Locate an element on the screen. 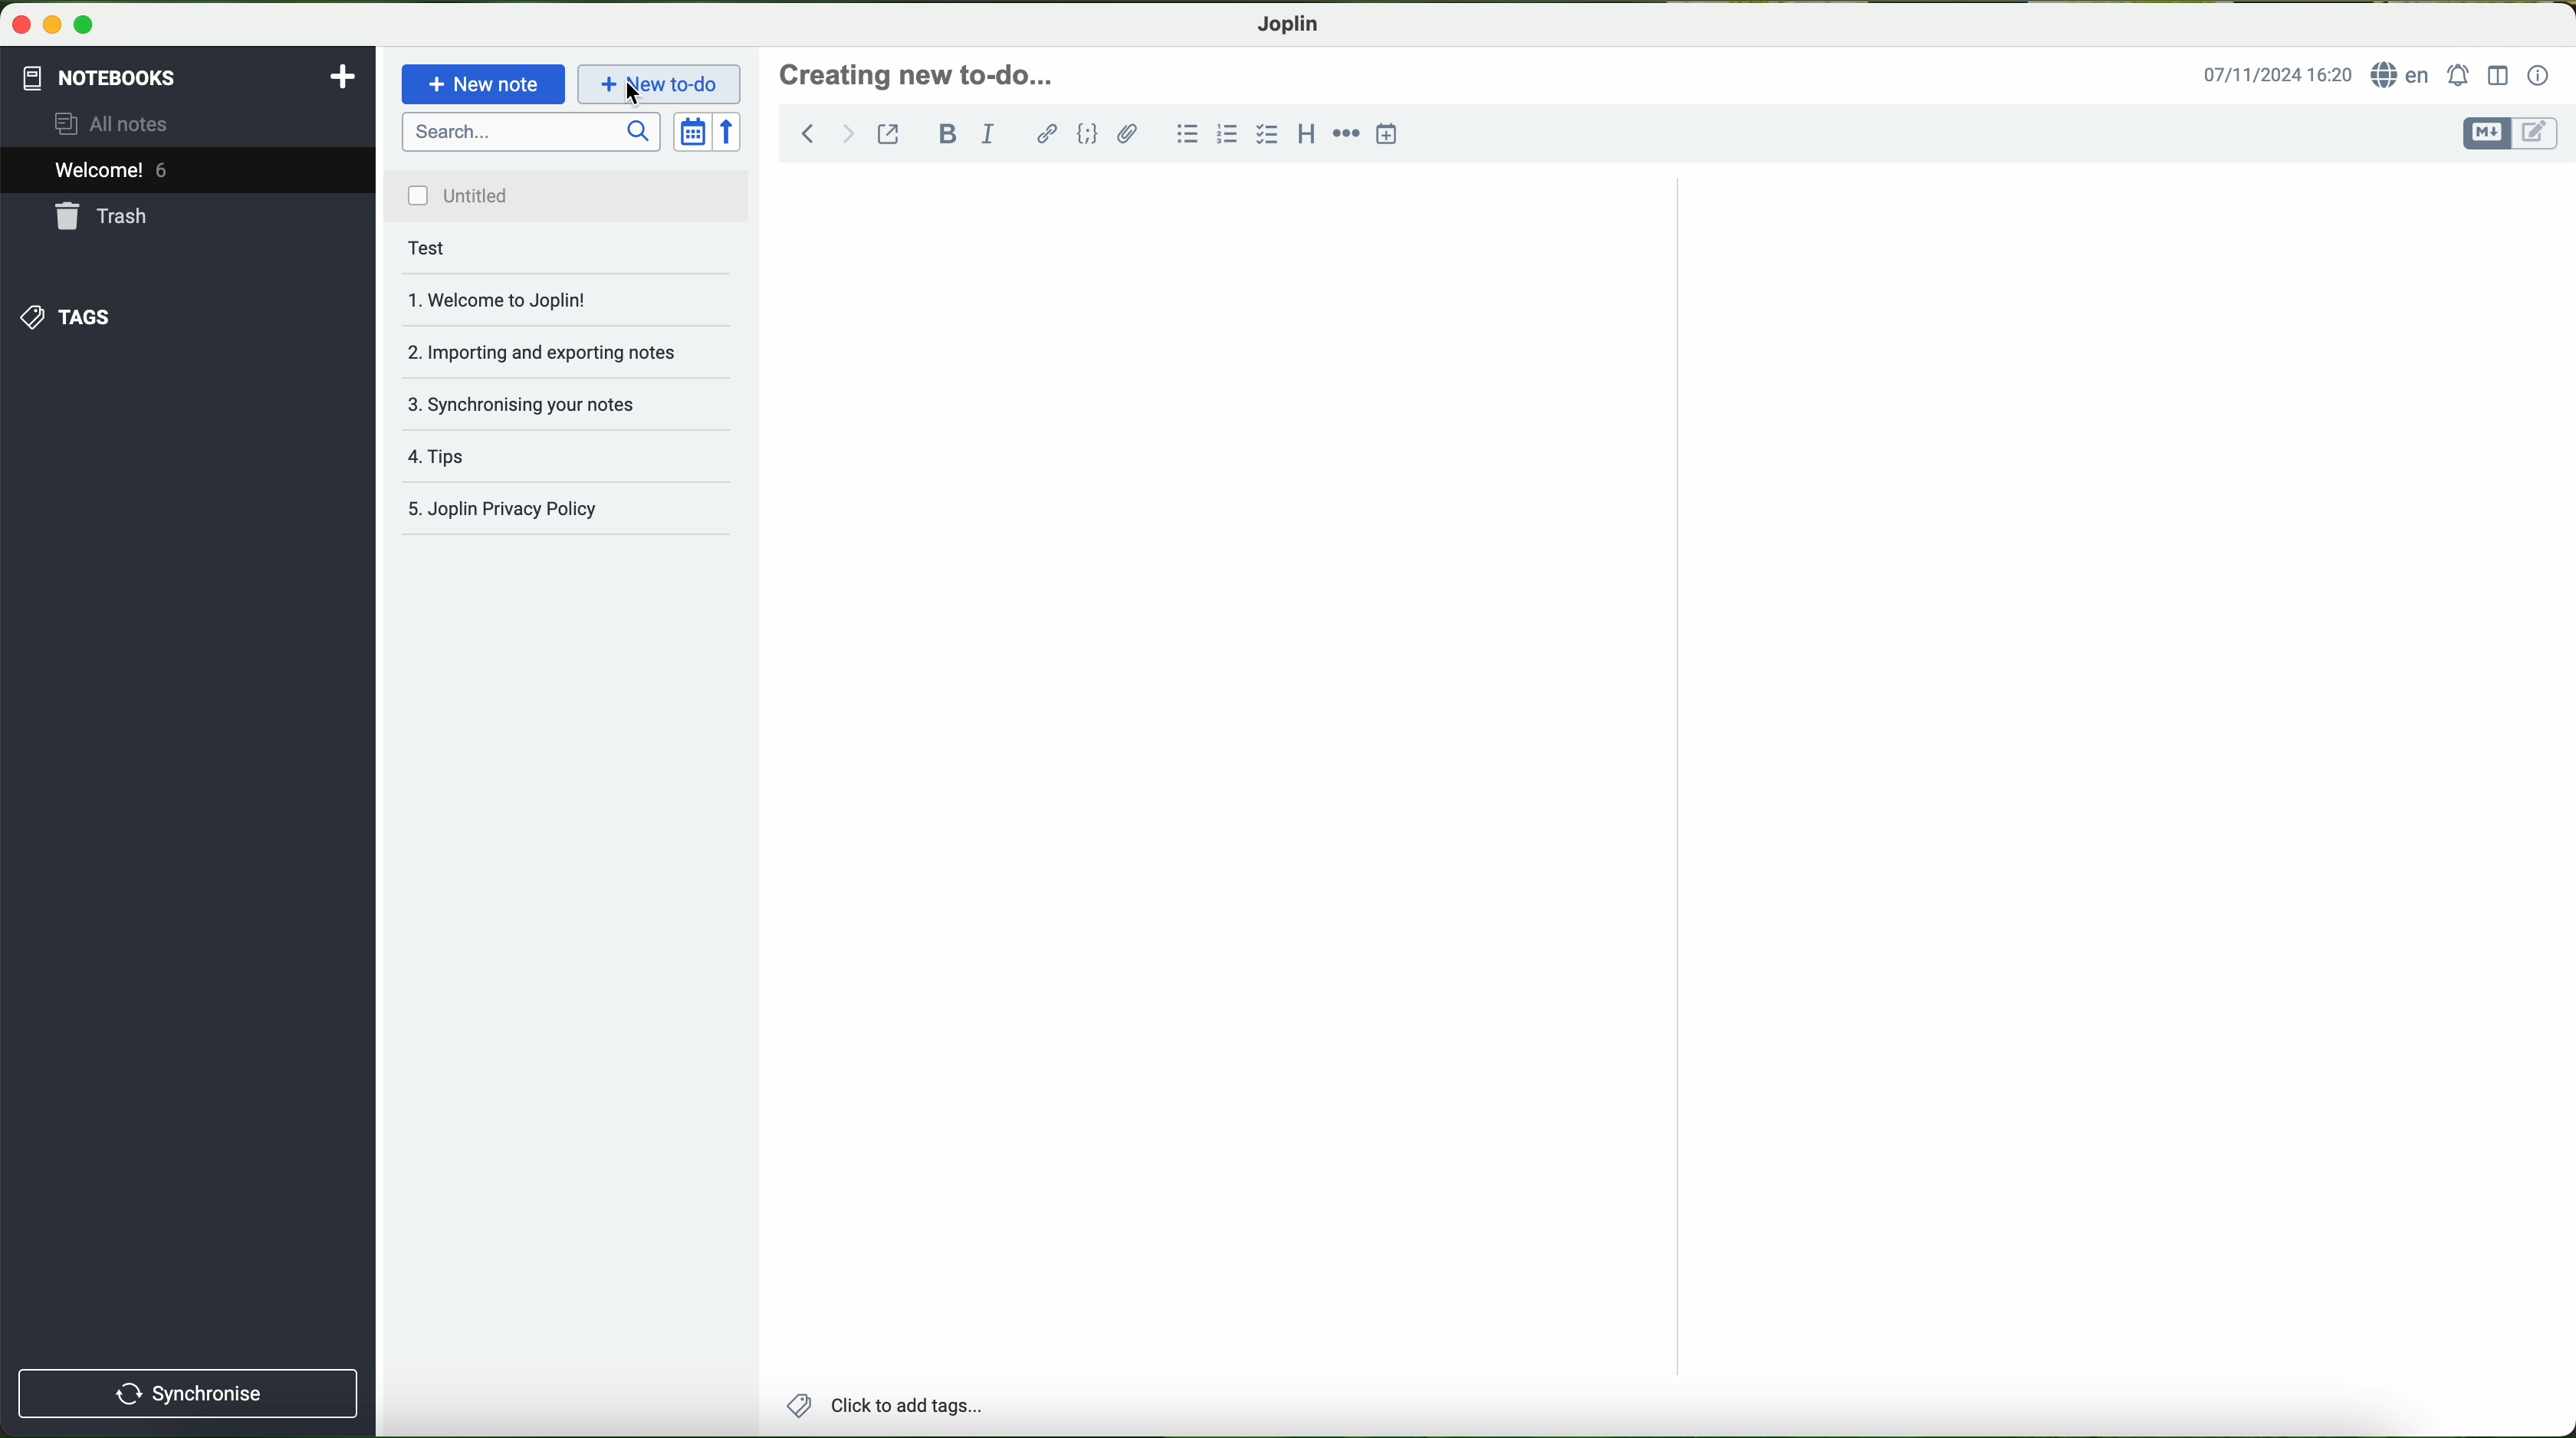  new to-do button is located at coordinates (660, 86).